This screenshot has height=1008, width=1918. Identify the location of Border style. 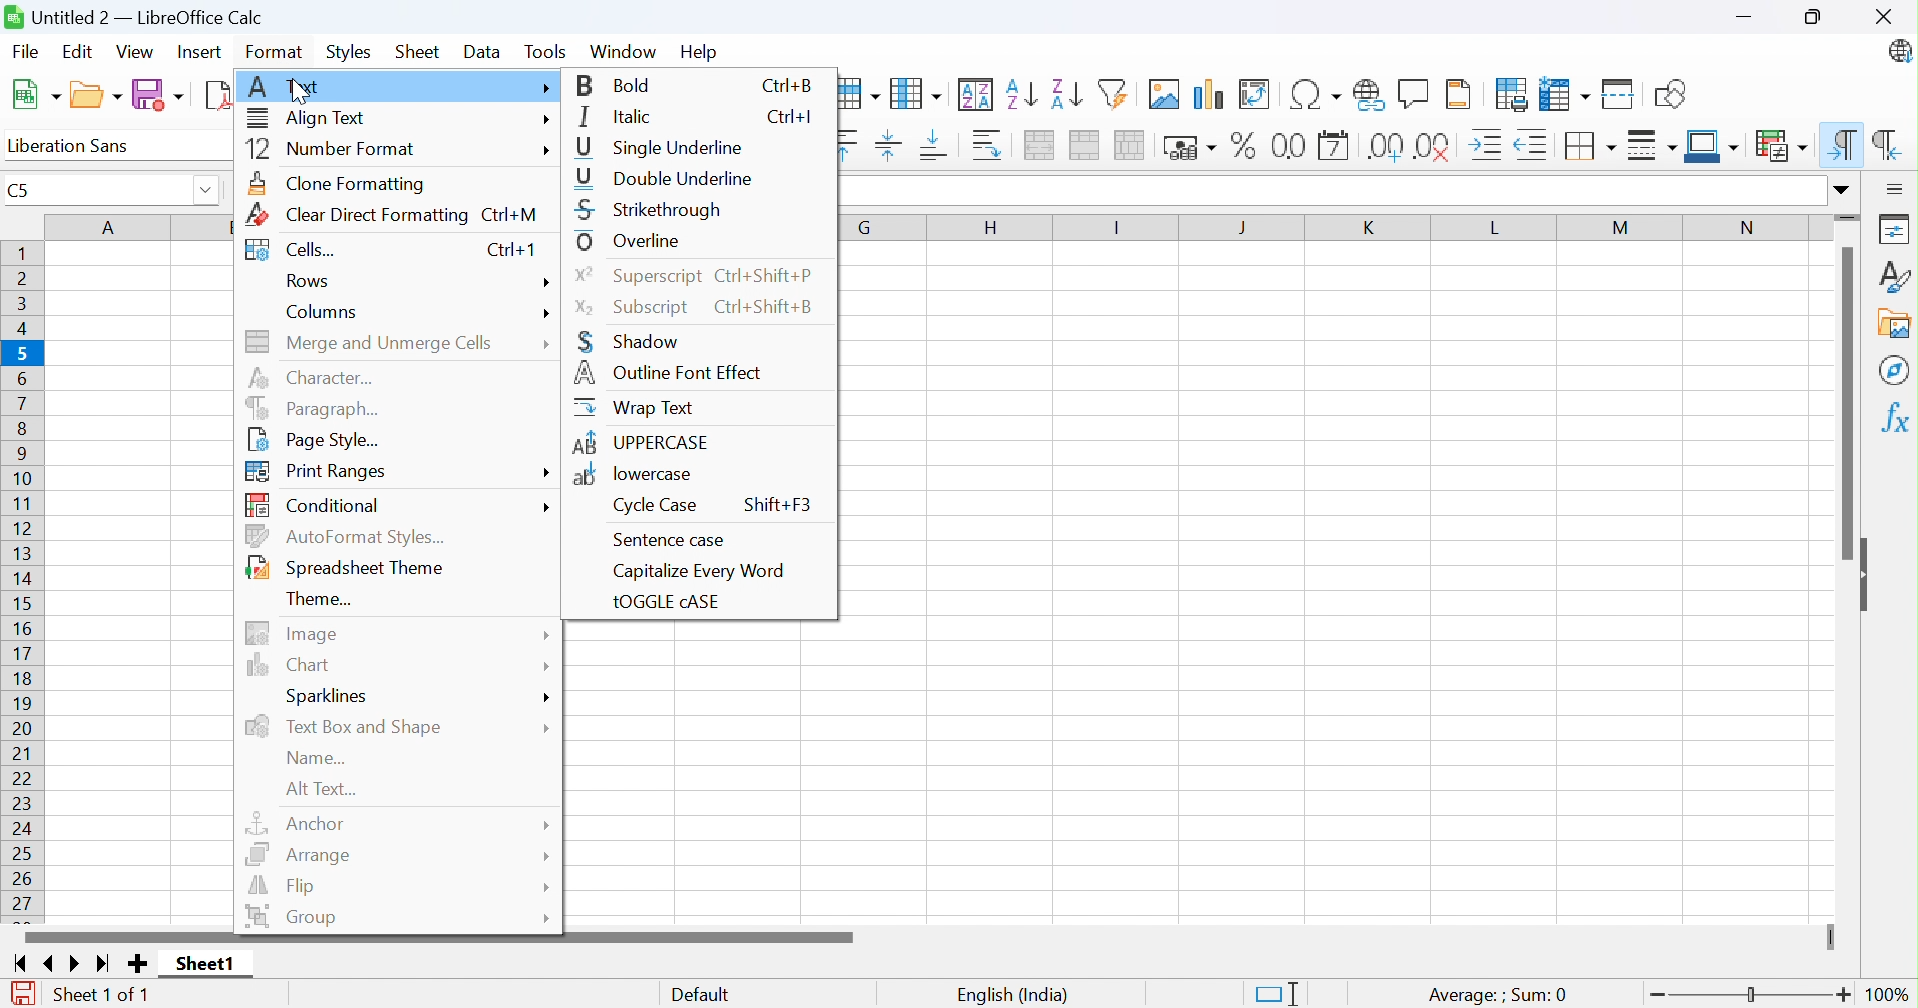
(1652, 145).